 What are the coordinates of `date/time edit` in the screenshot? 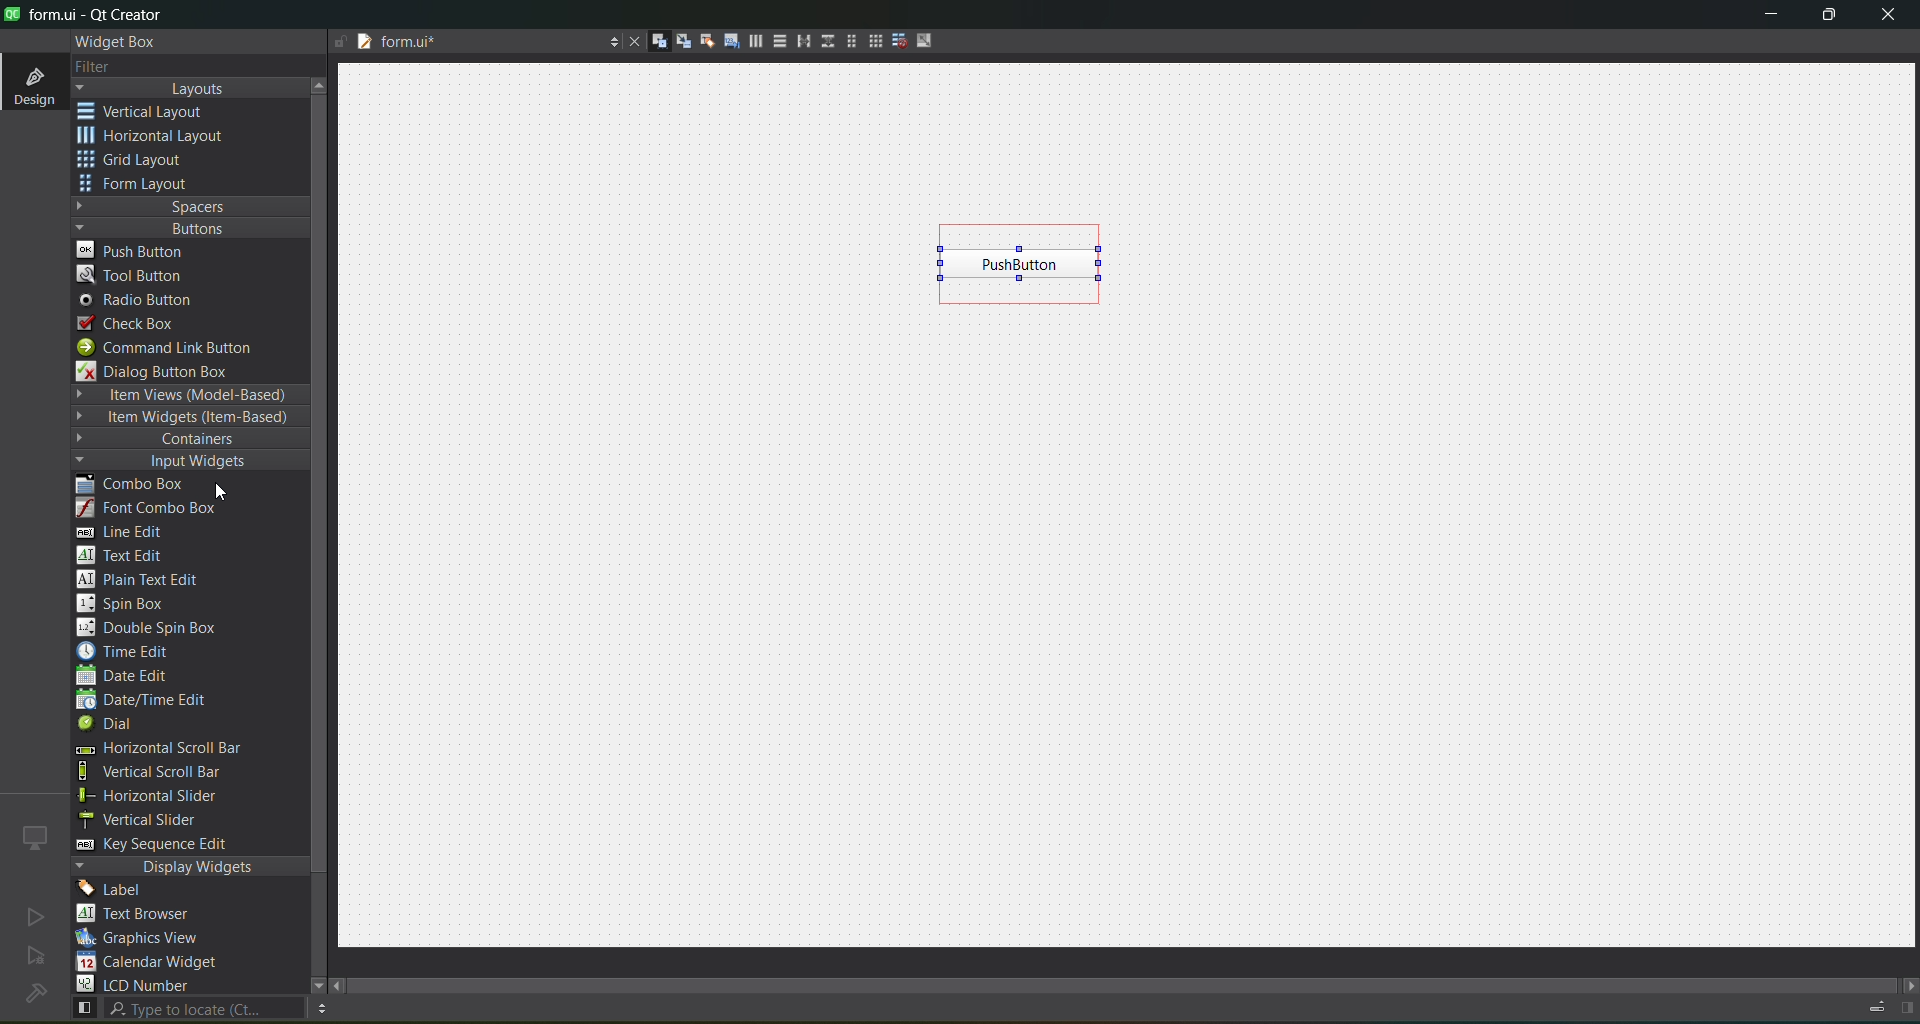 It's located at (160, 701).